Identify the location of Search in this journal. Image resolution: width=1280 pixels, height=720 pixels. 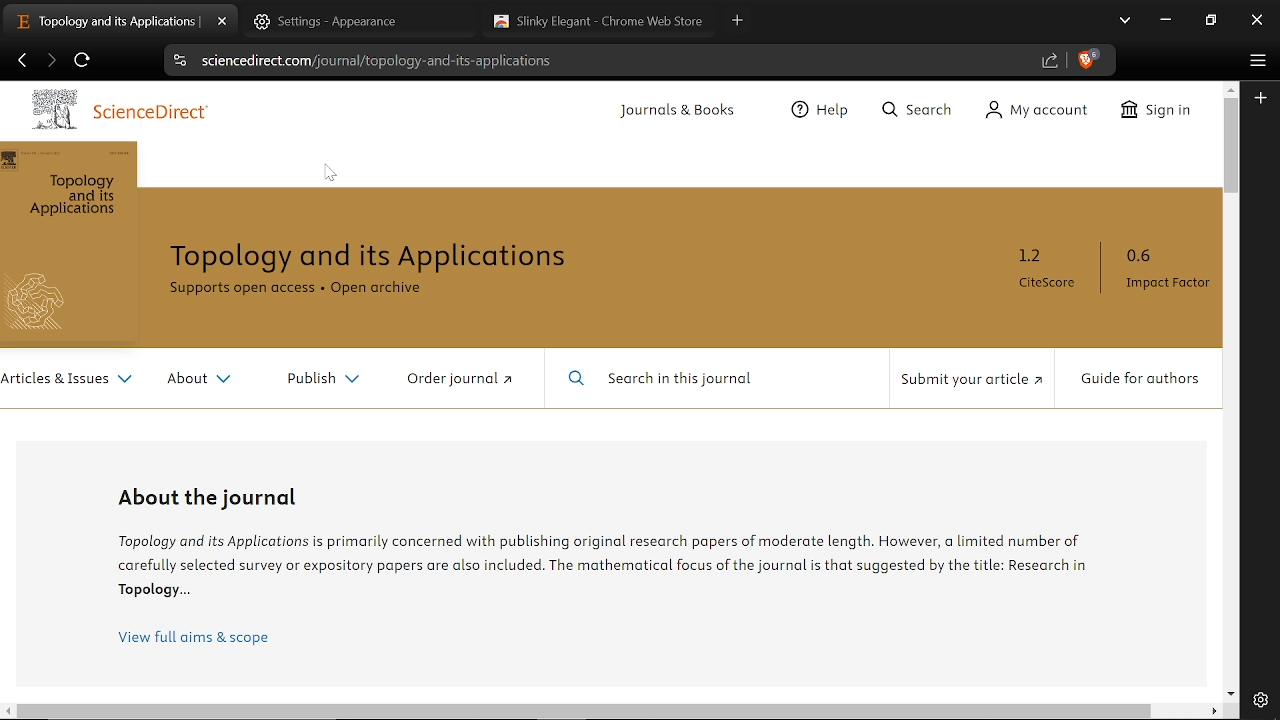
(675, 383).